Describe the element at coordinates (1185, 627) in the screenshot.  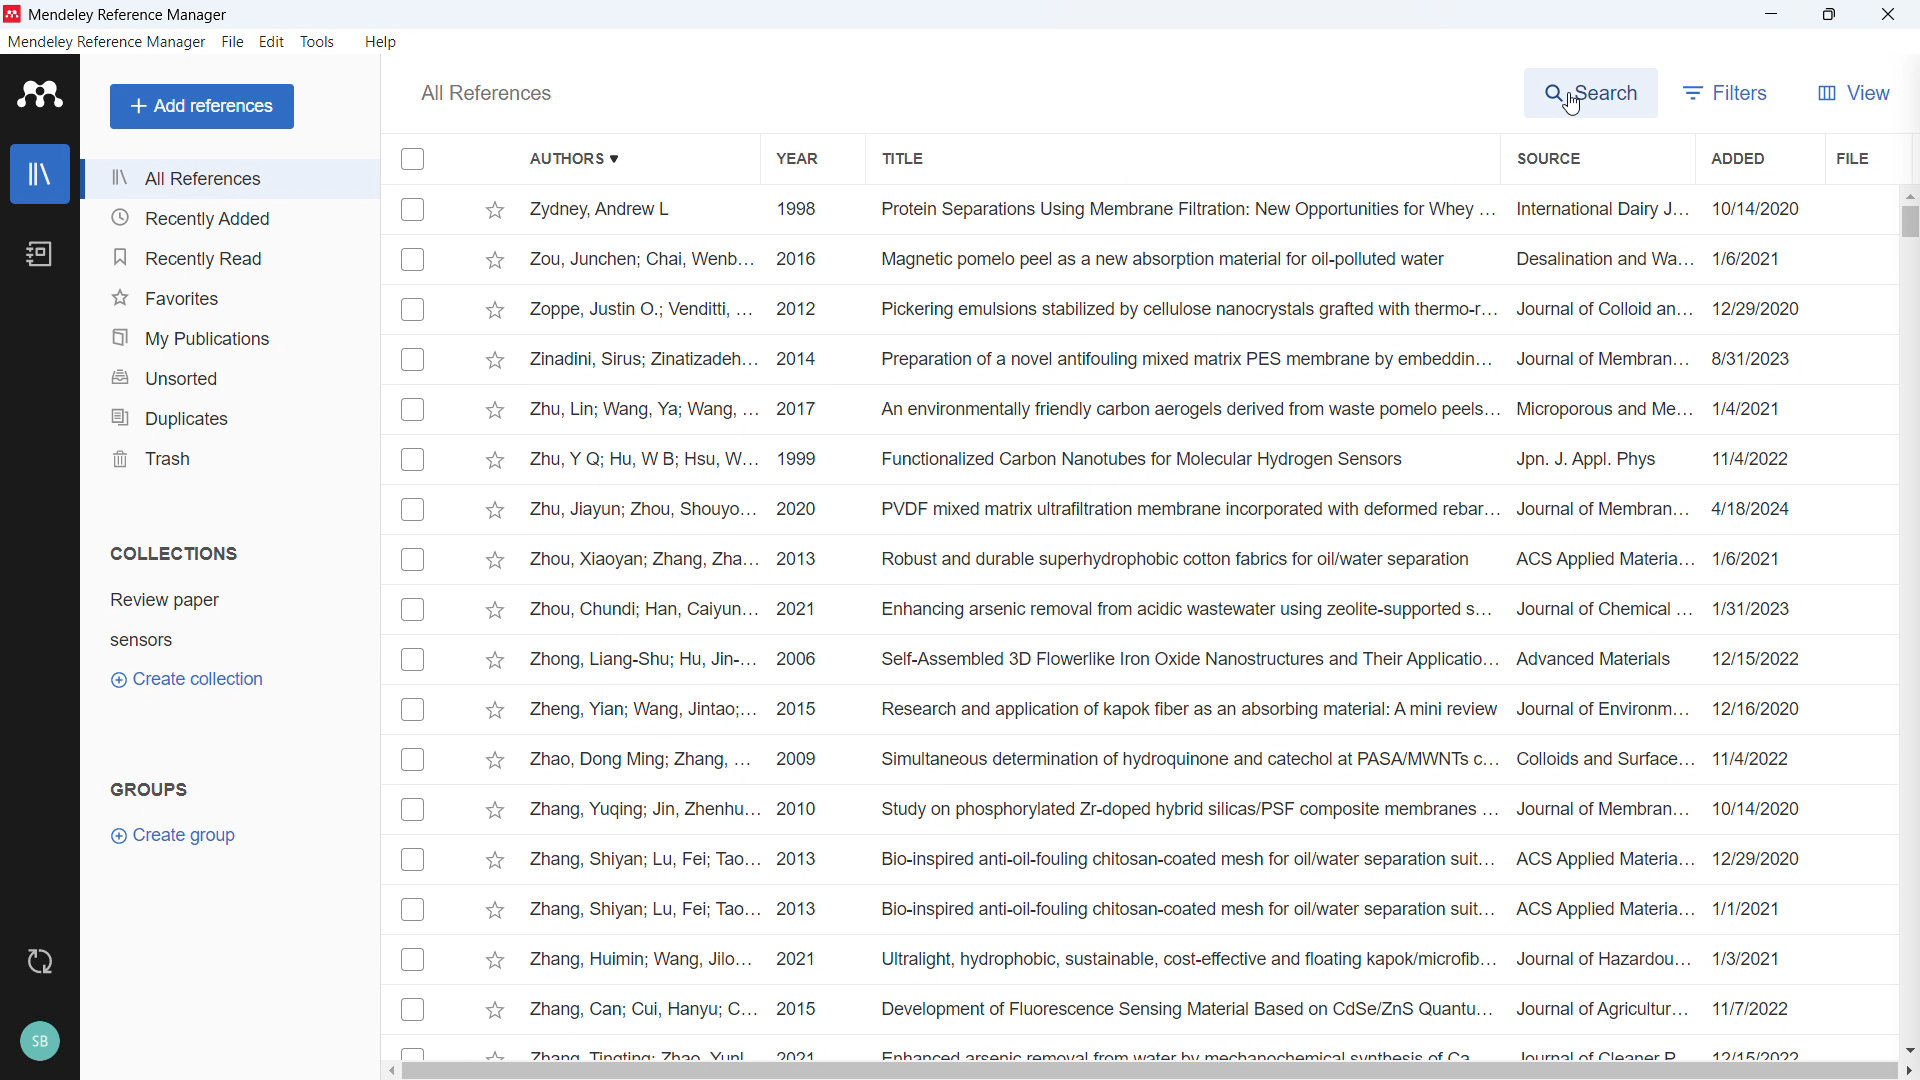
I see `Title of individual entries ` at that location.